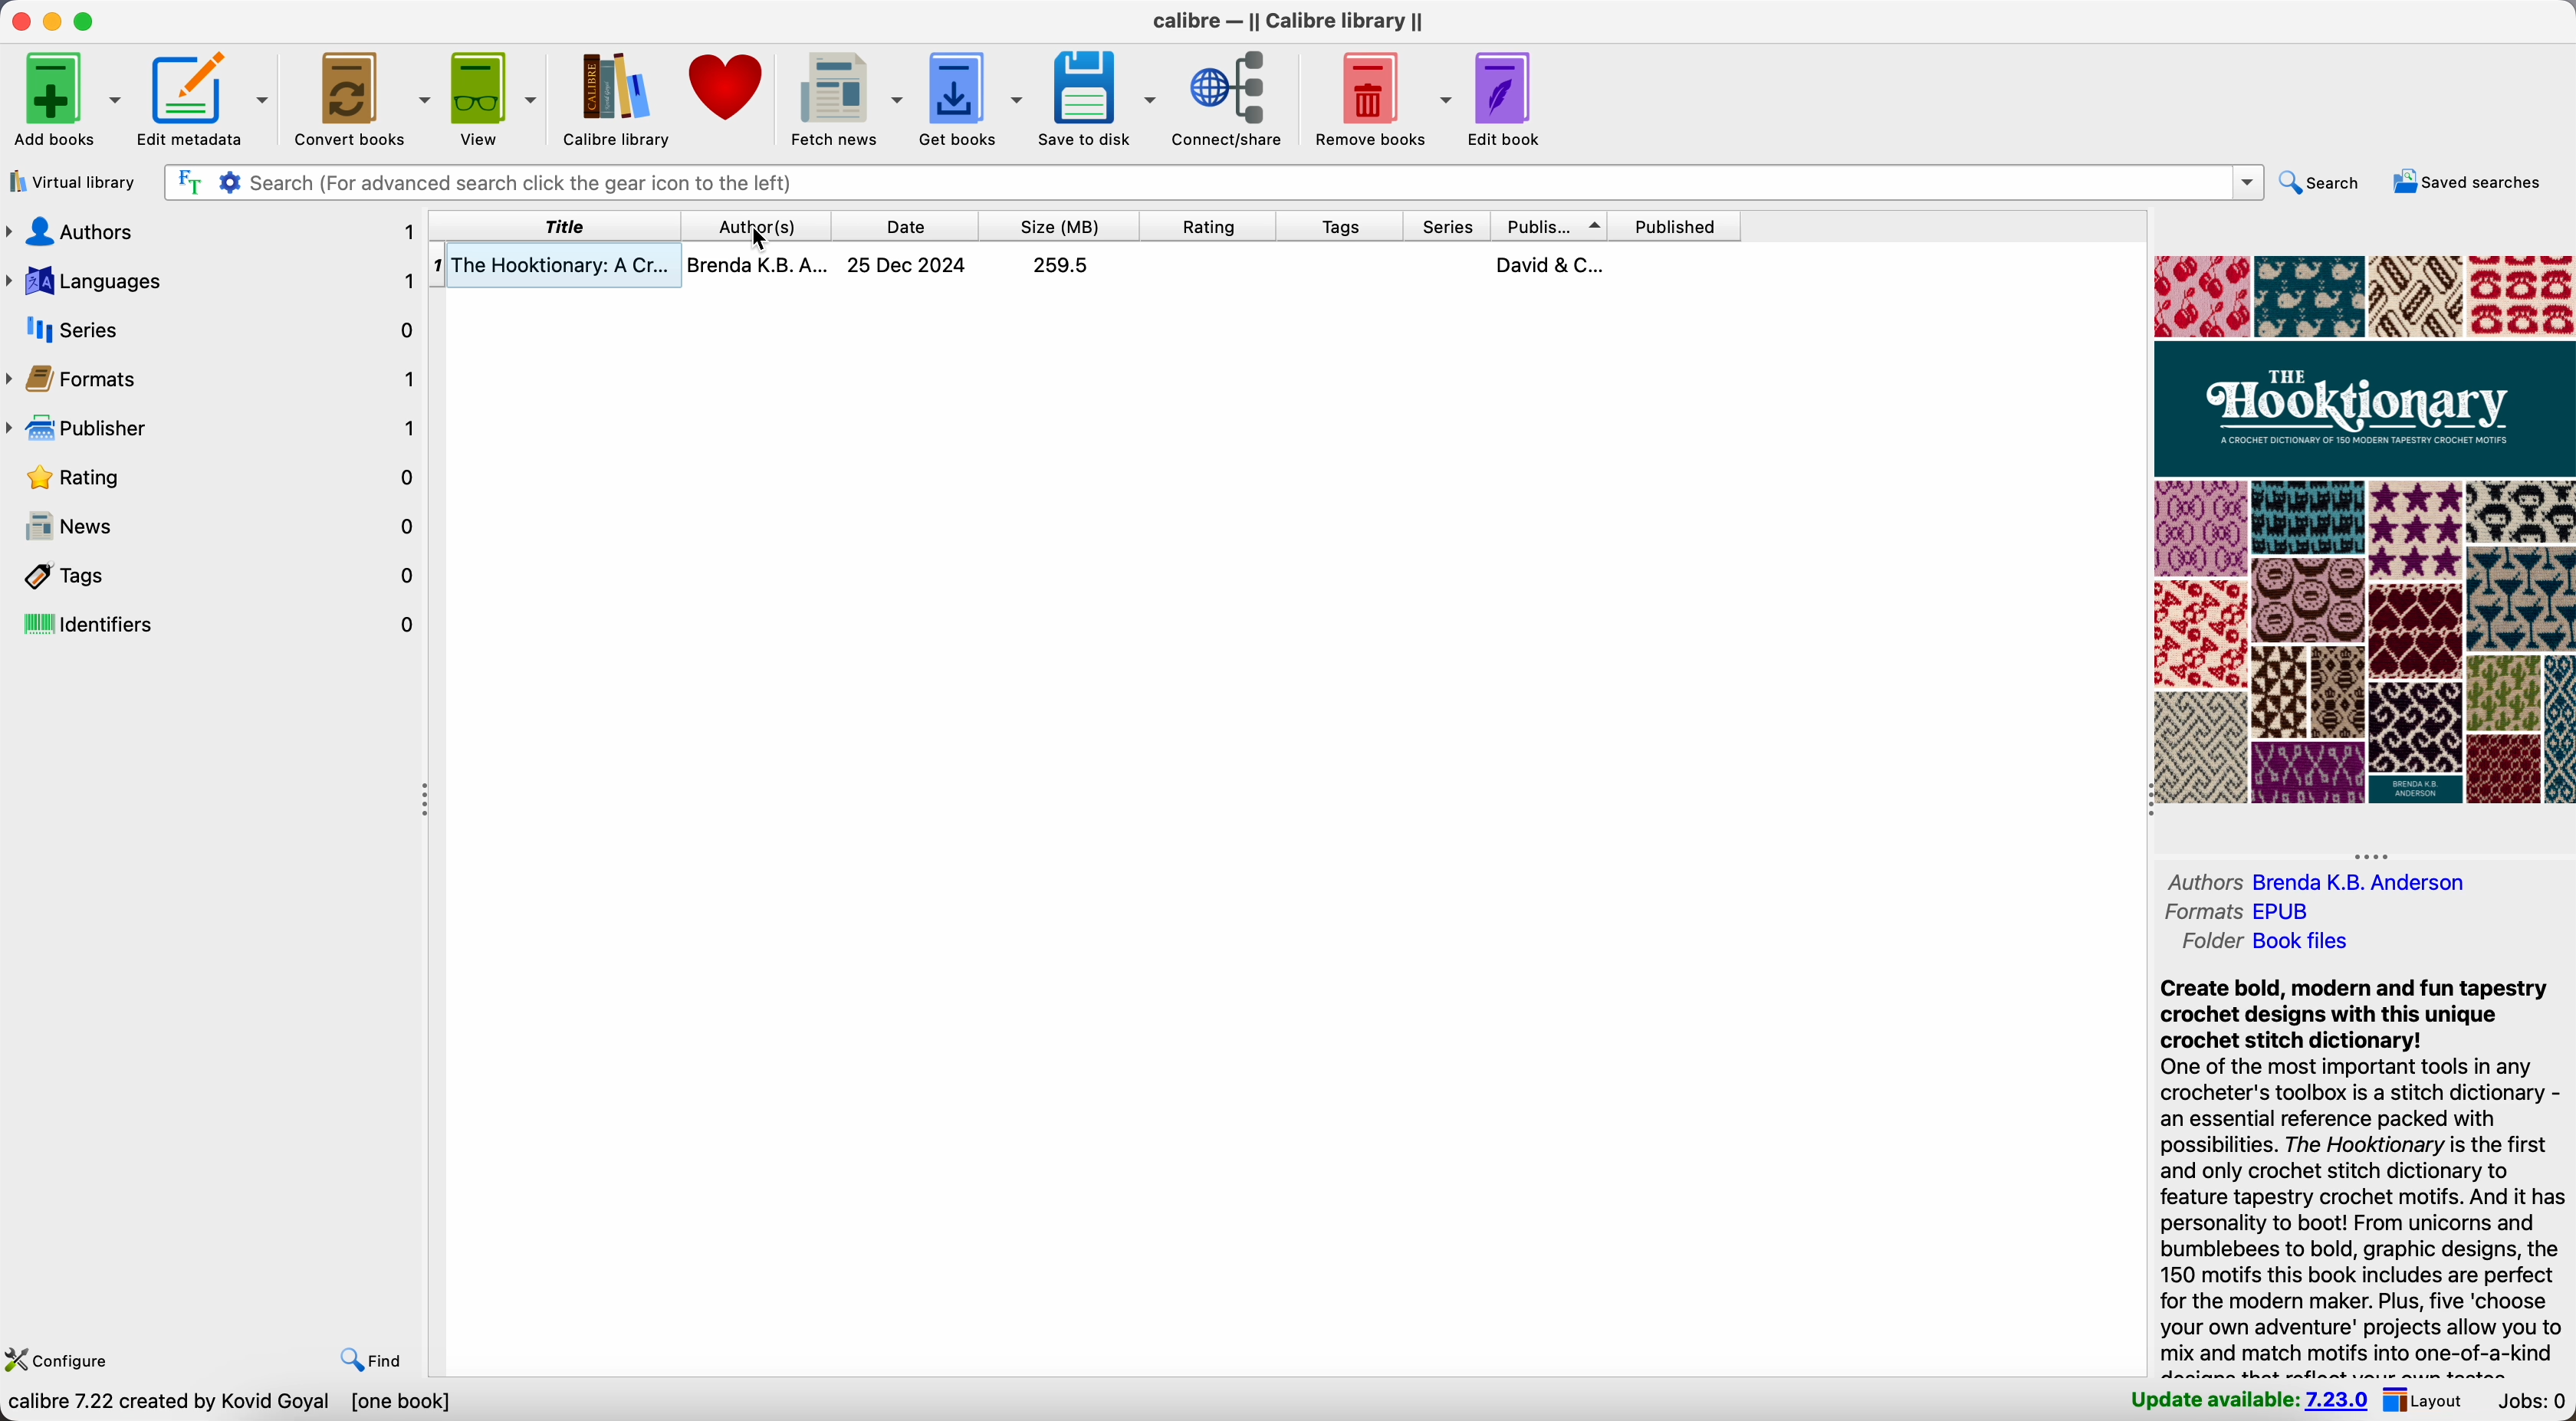 This screenshot has width=2576, height=1421. What do you see at coordinates (73, 184) in the screenshot?
I see `virtual library` at bounding box center [73, 184].